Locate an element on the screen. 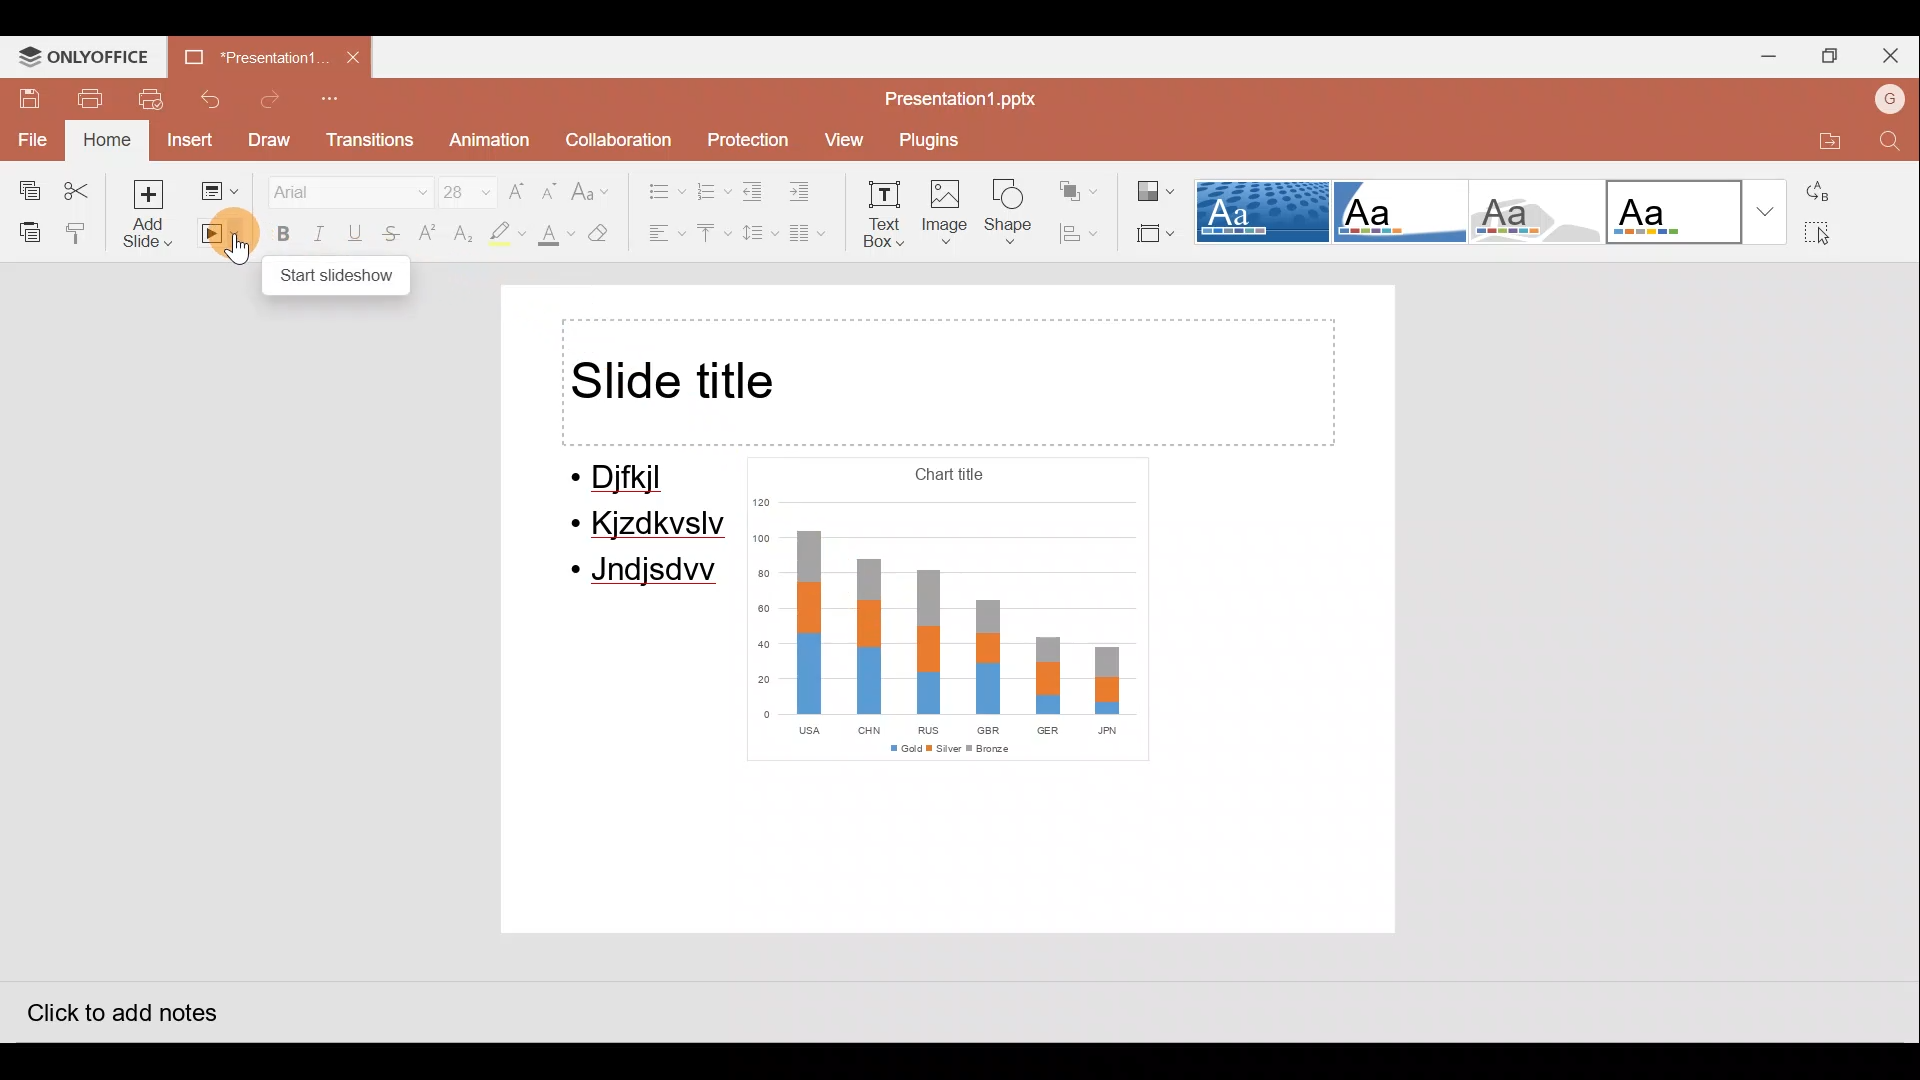 This screenshot has width=1920, height=1080. Insert columns is located at coordinates (809, 231).